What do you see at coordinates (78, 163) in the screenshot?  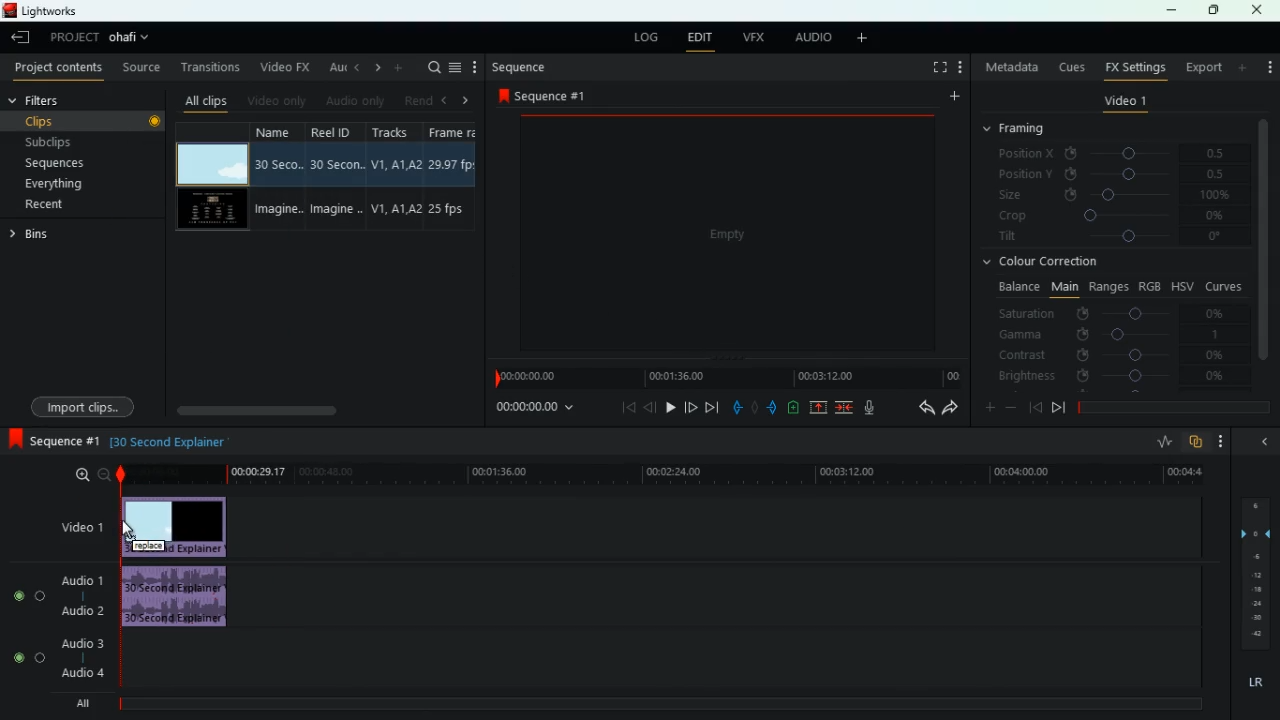 I see `sequences` at bounding box center [78, 163].